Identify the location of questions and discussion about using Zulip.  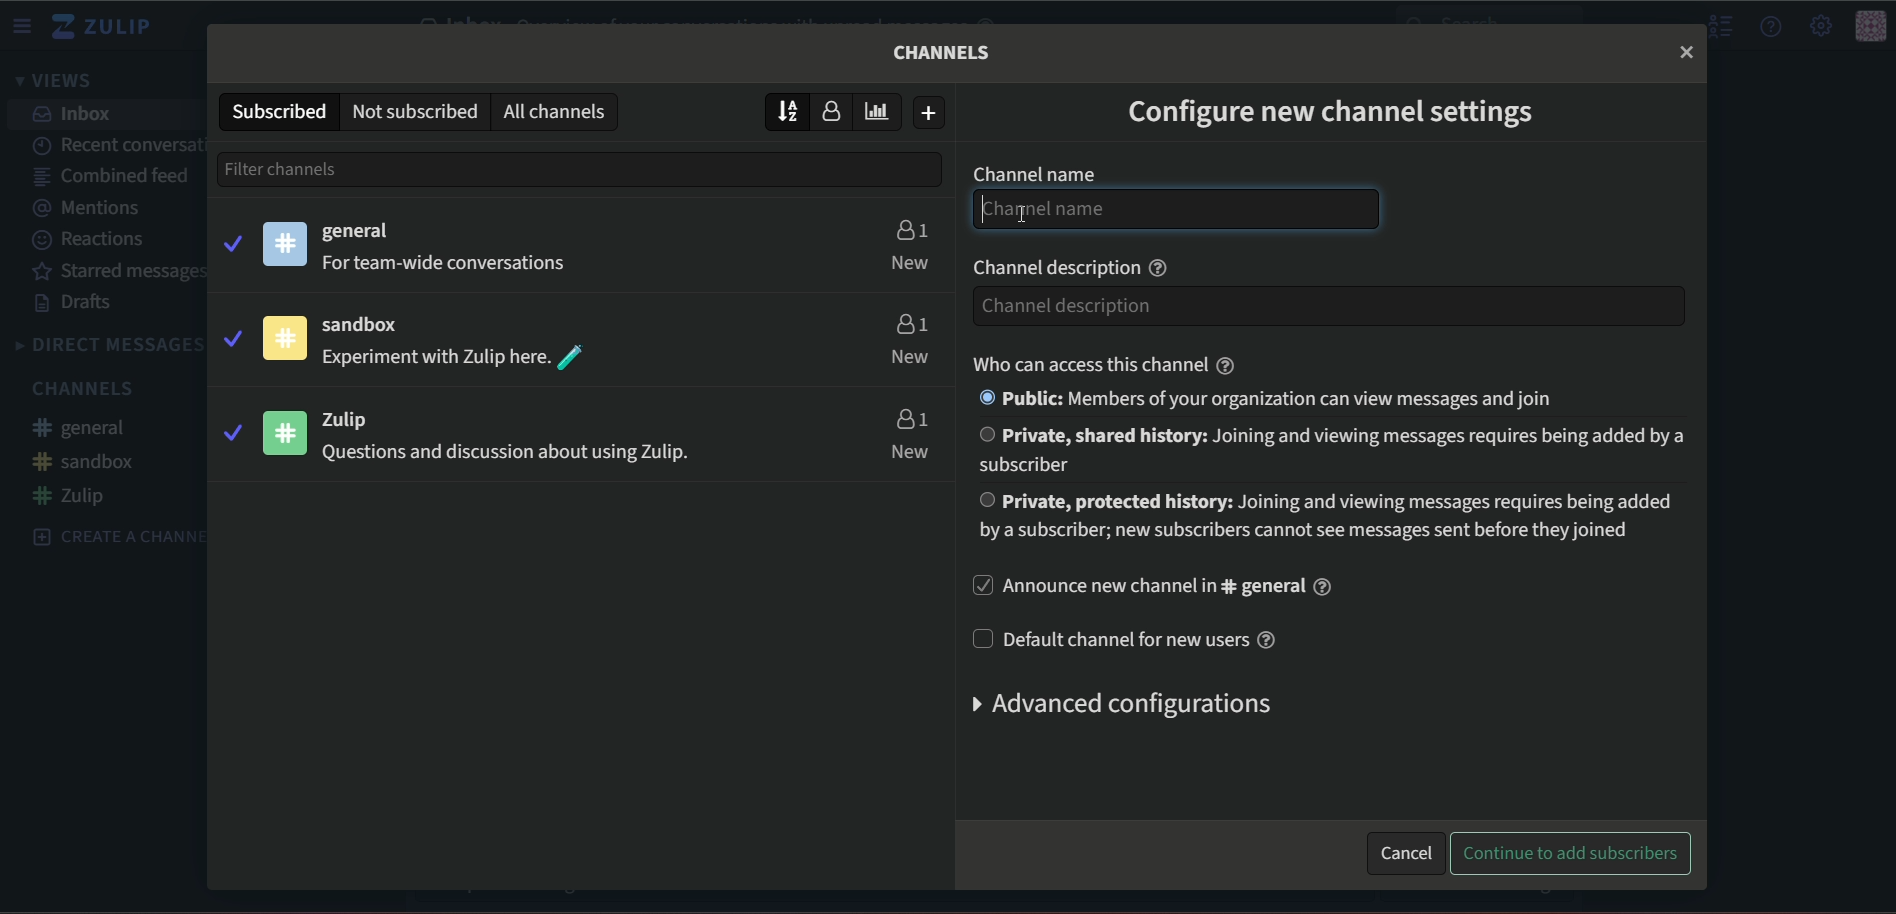
(504, 455).